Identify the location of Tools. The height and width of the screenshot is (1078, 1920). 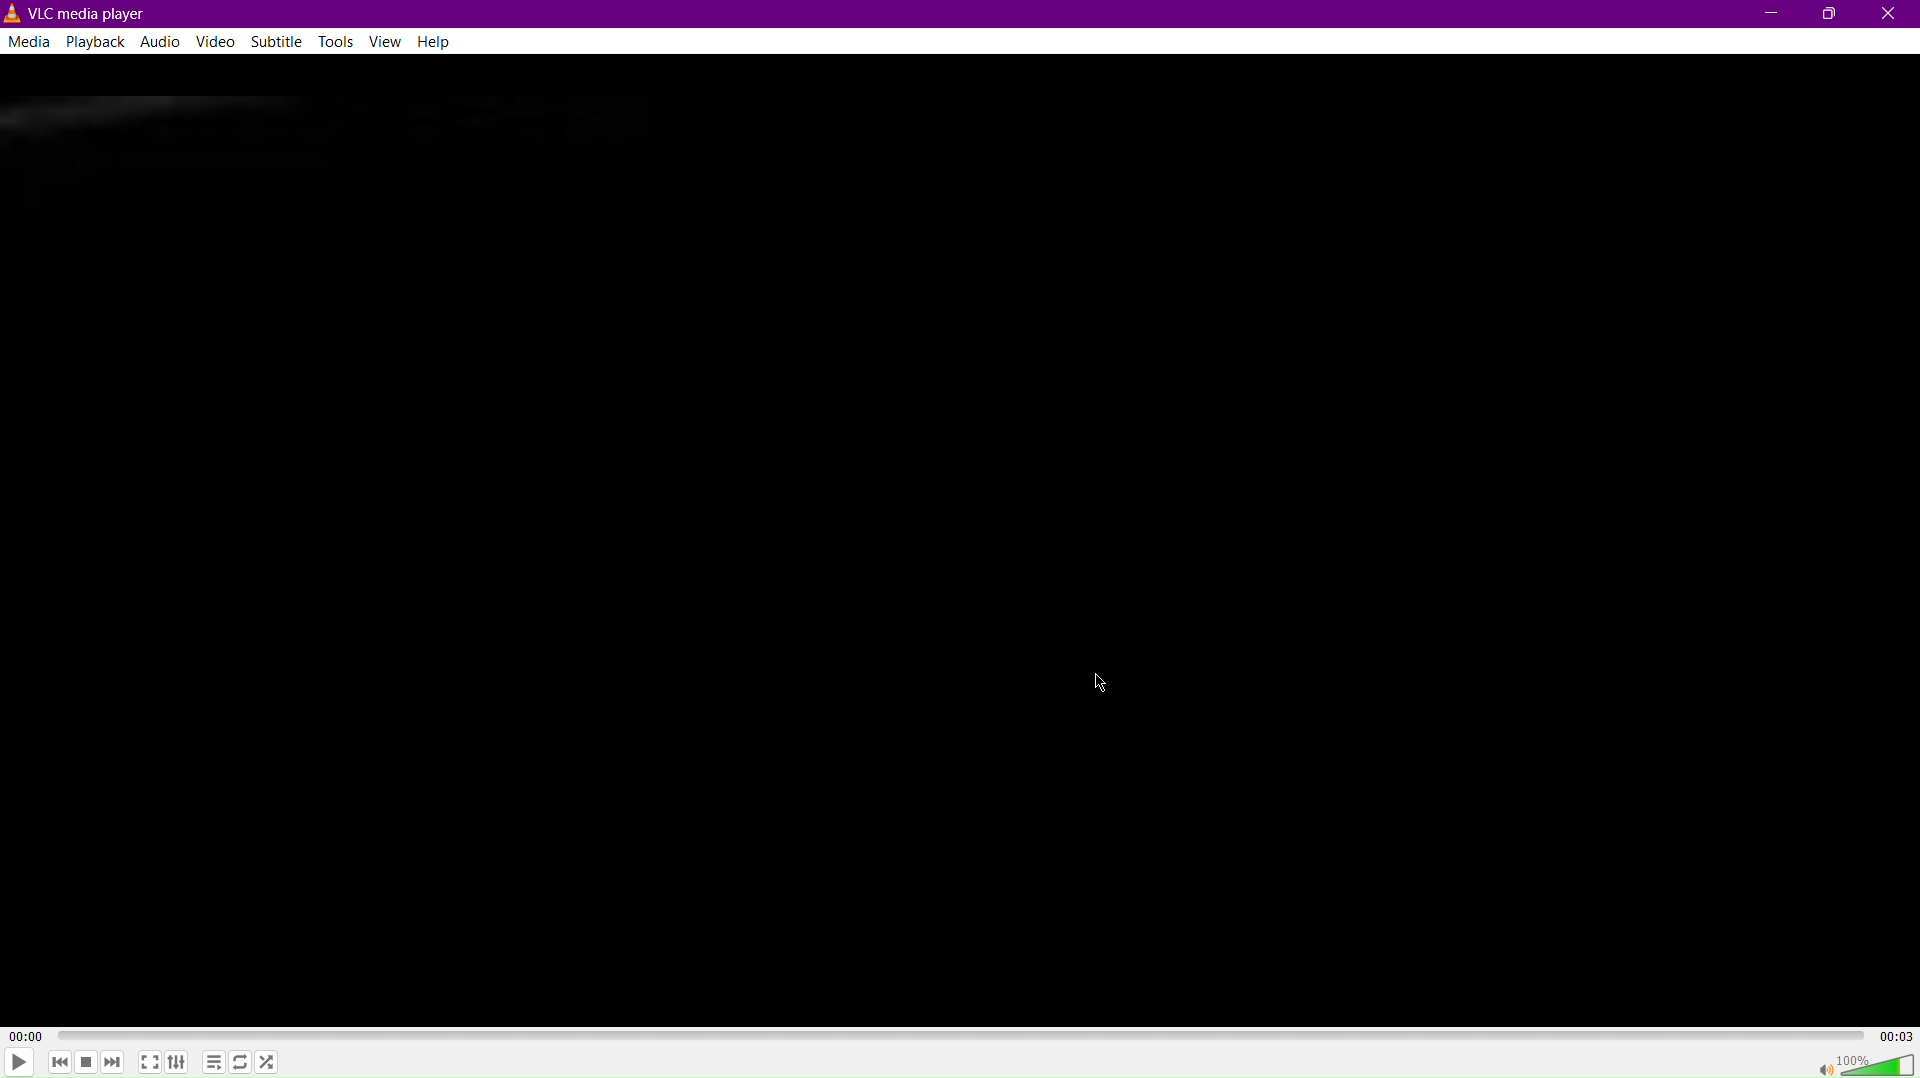
(335, 43).